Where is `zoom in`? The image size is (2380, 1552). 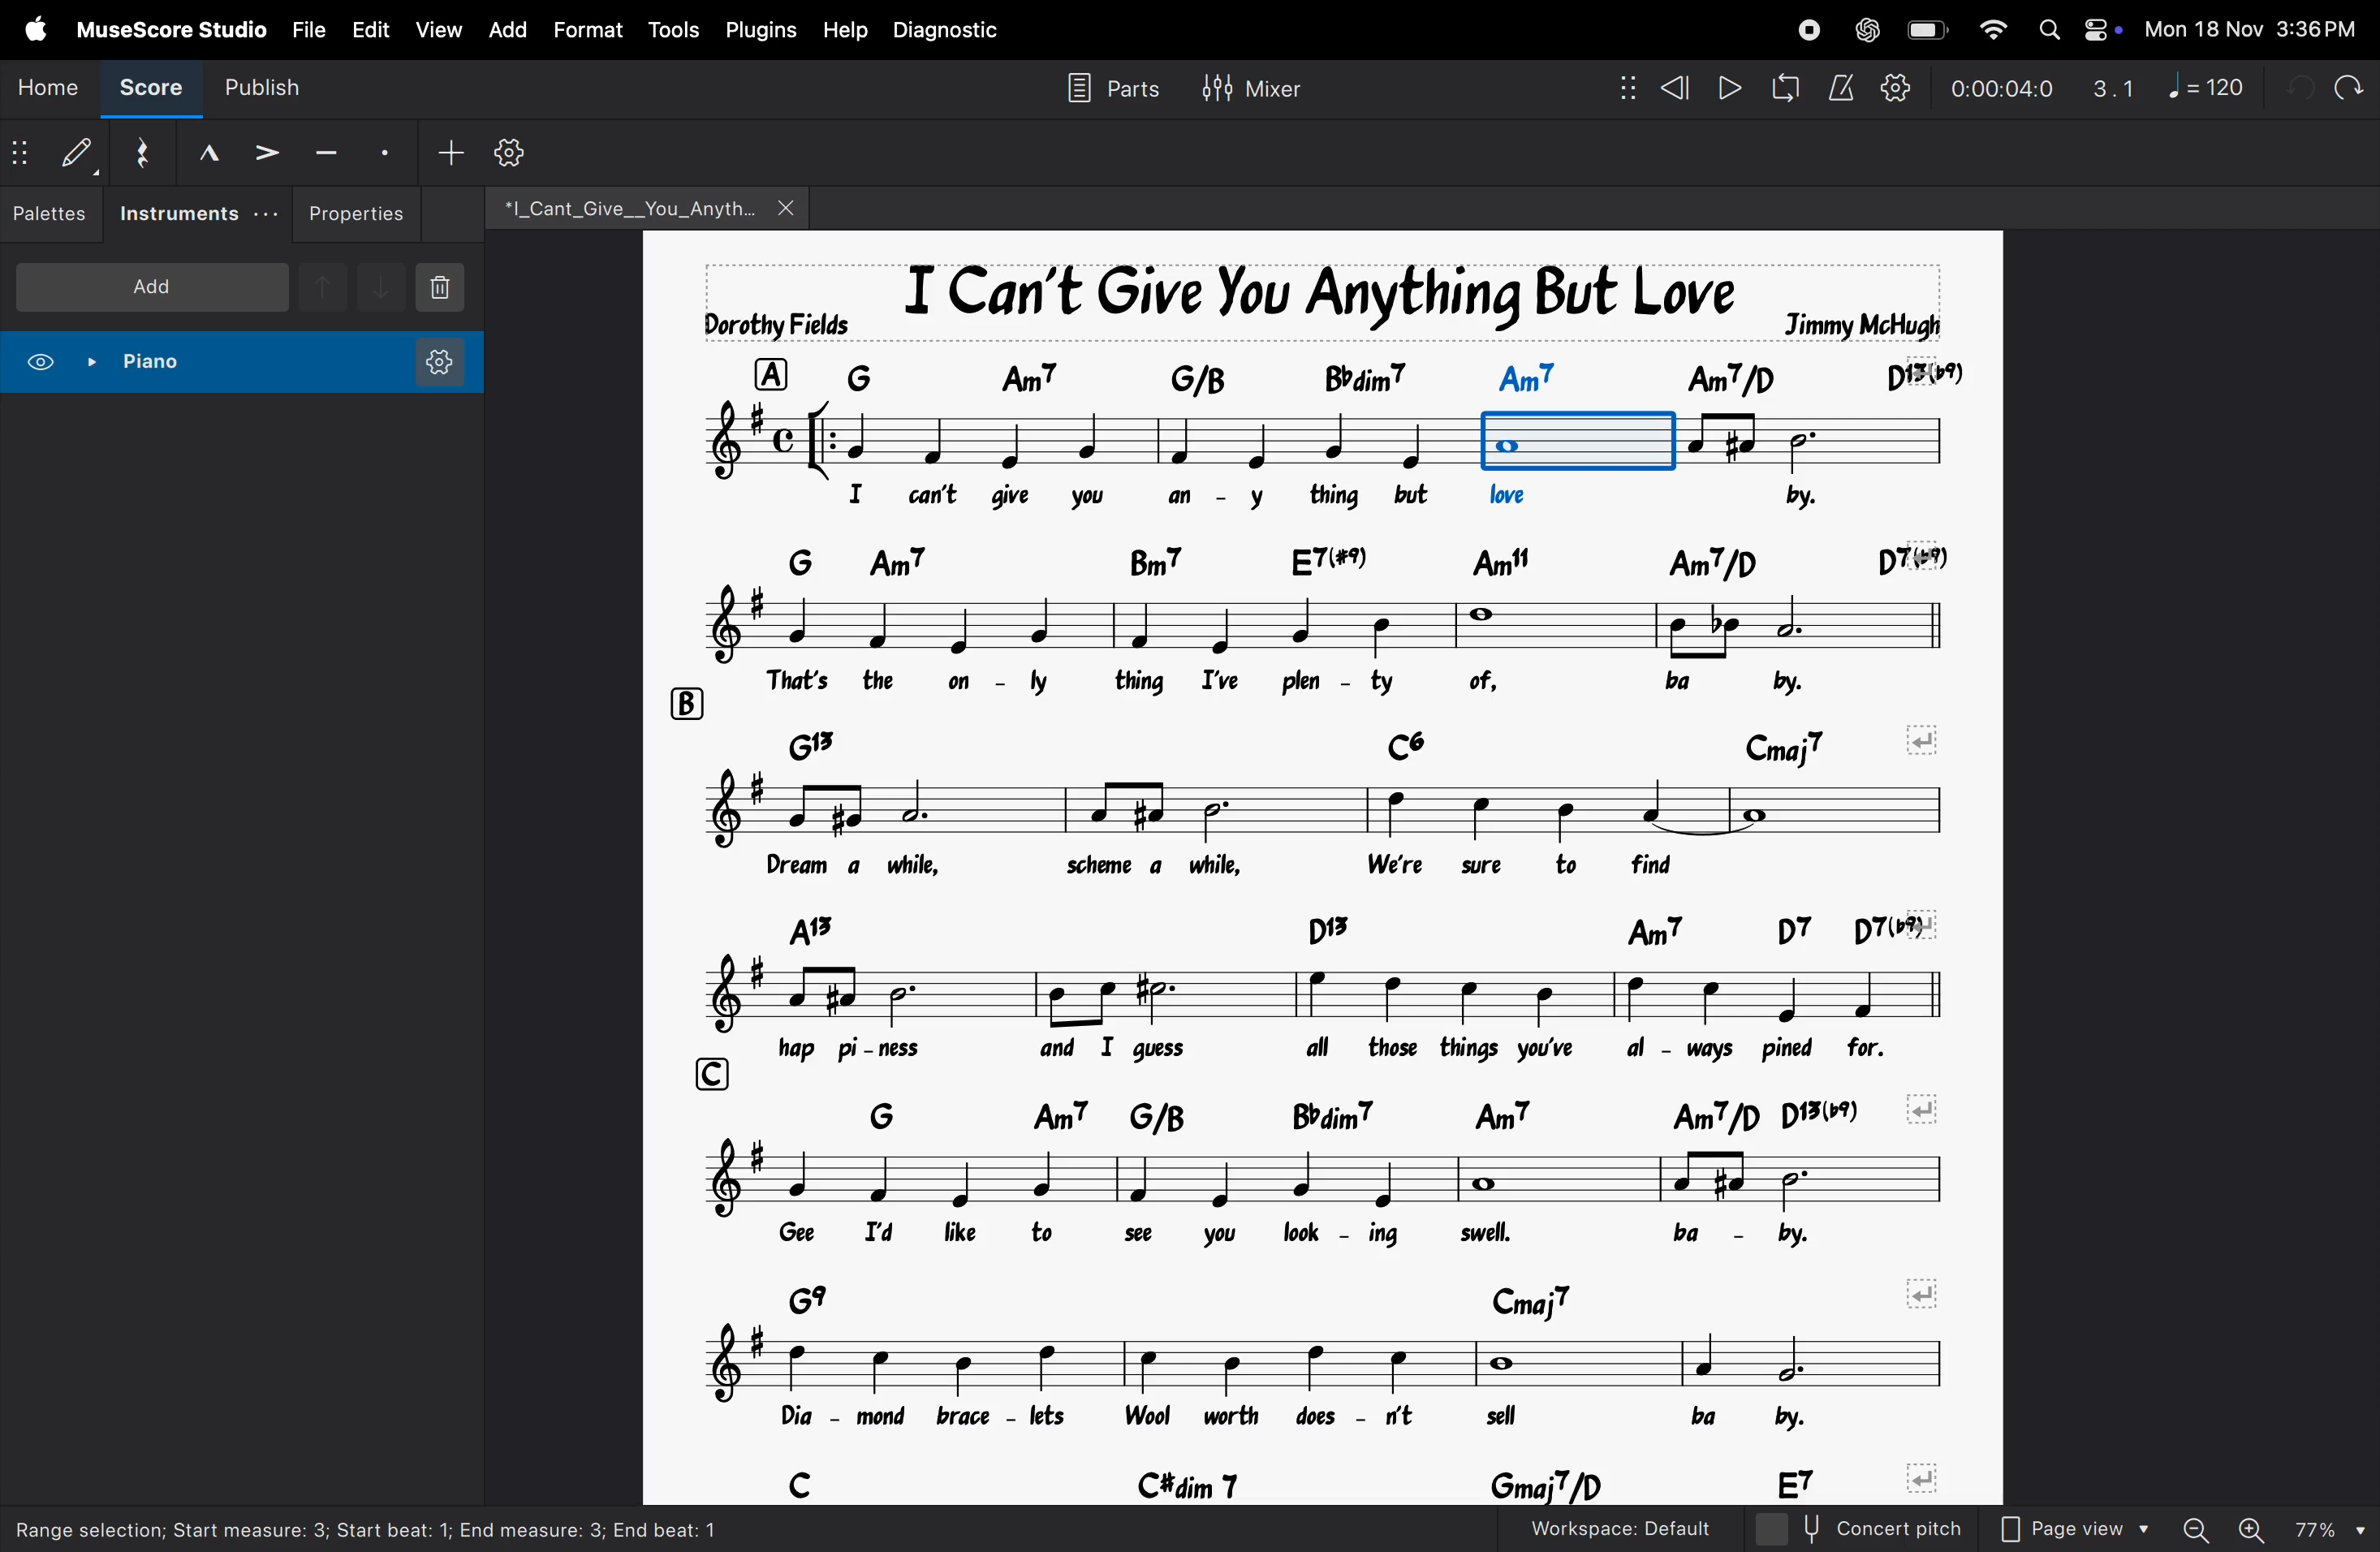 zoom in is located at coordinates (2251, 1527).